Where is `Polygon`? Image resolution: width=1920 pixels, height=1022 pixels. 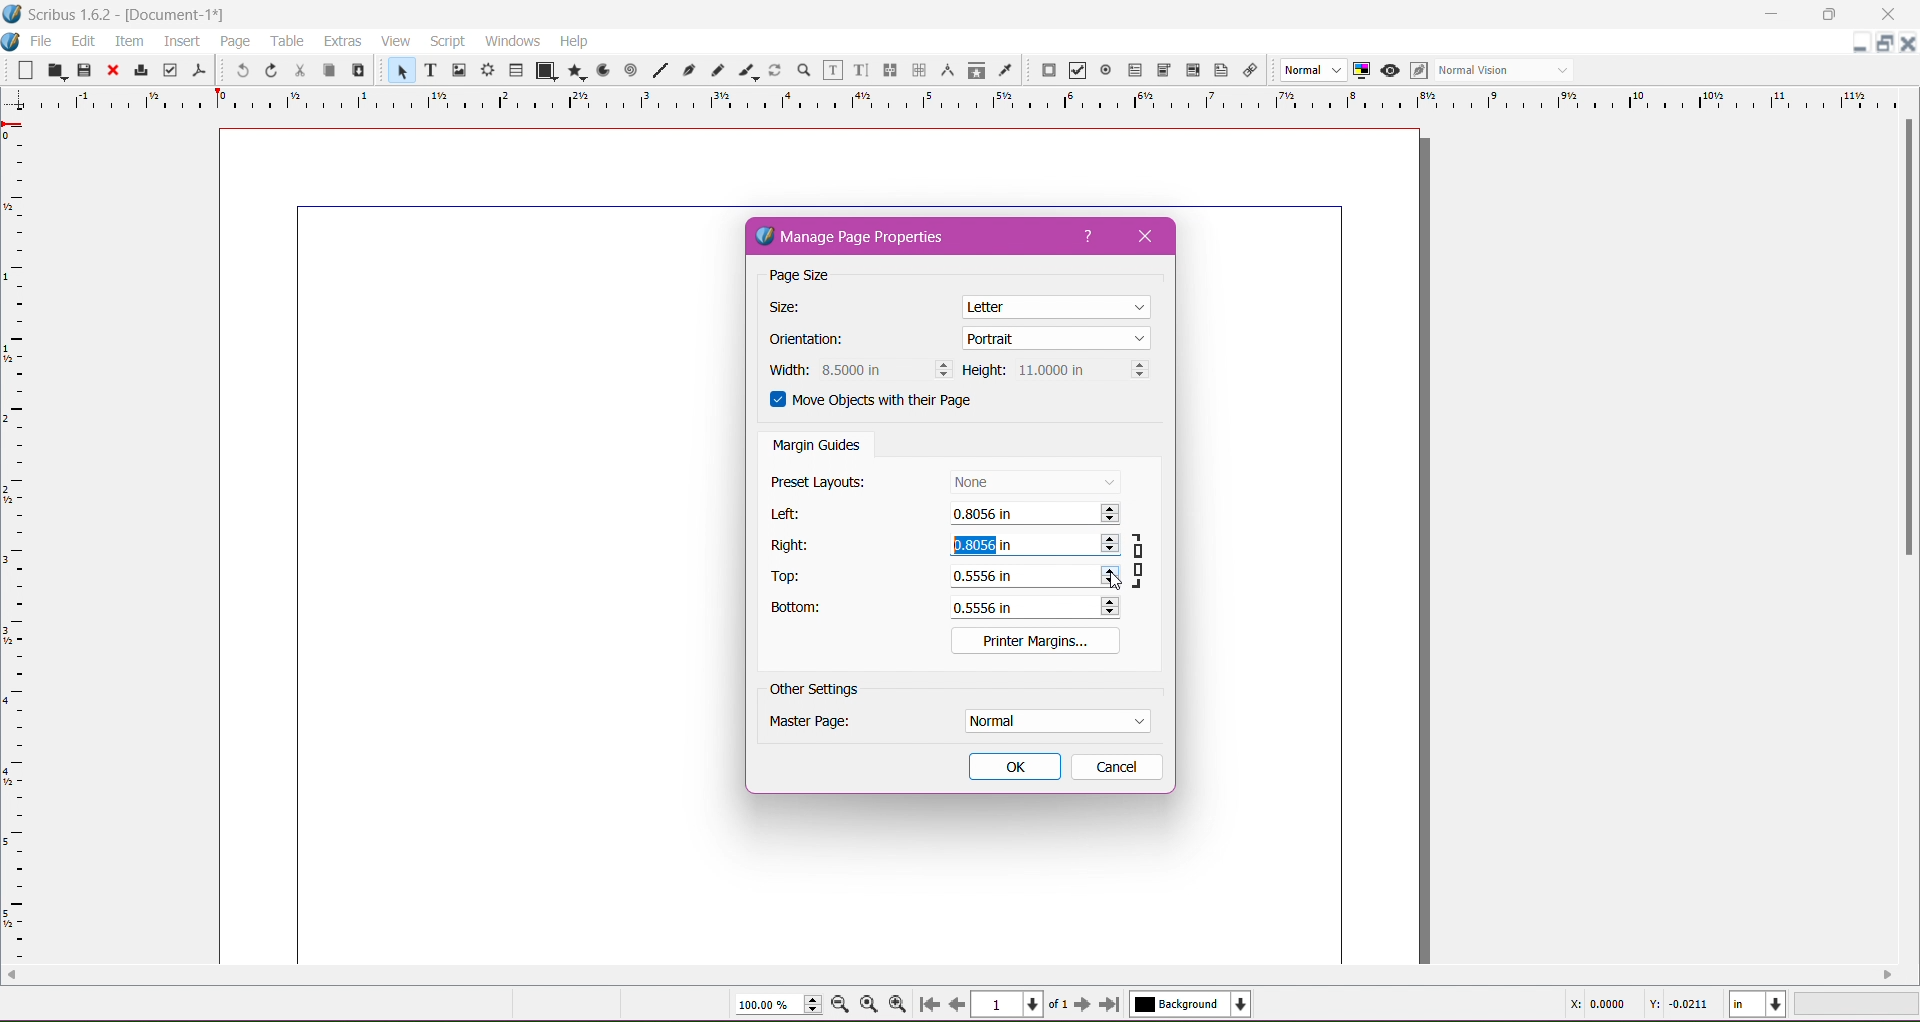
Polygon is located at coordinates (573, 72).